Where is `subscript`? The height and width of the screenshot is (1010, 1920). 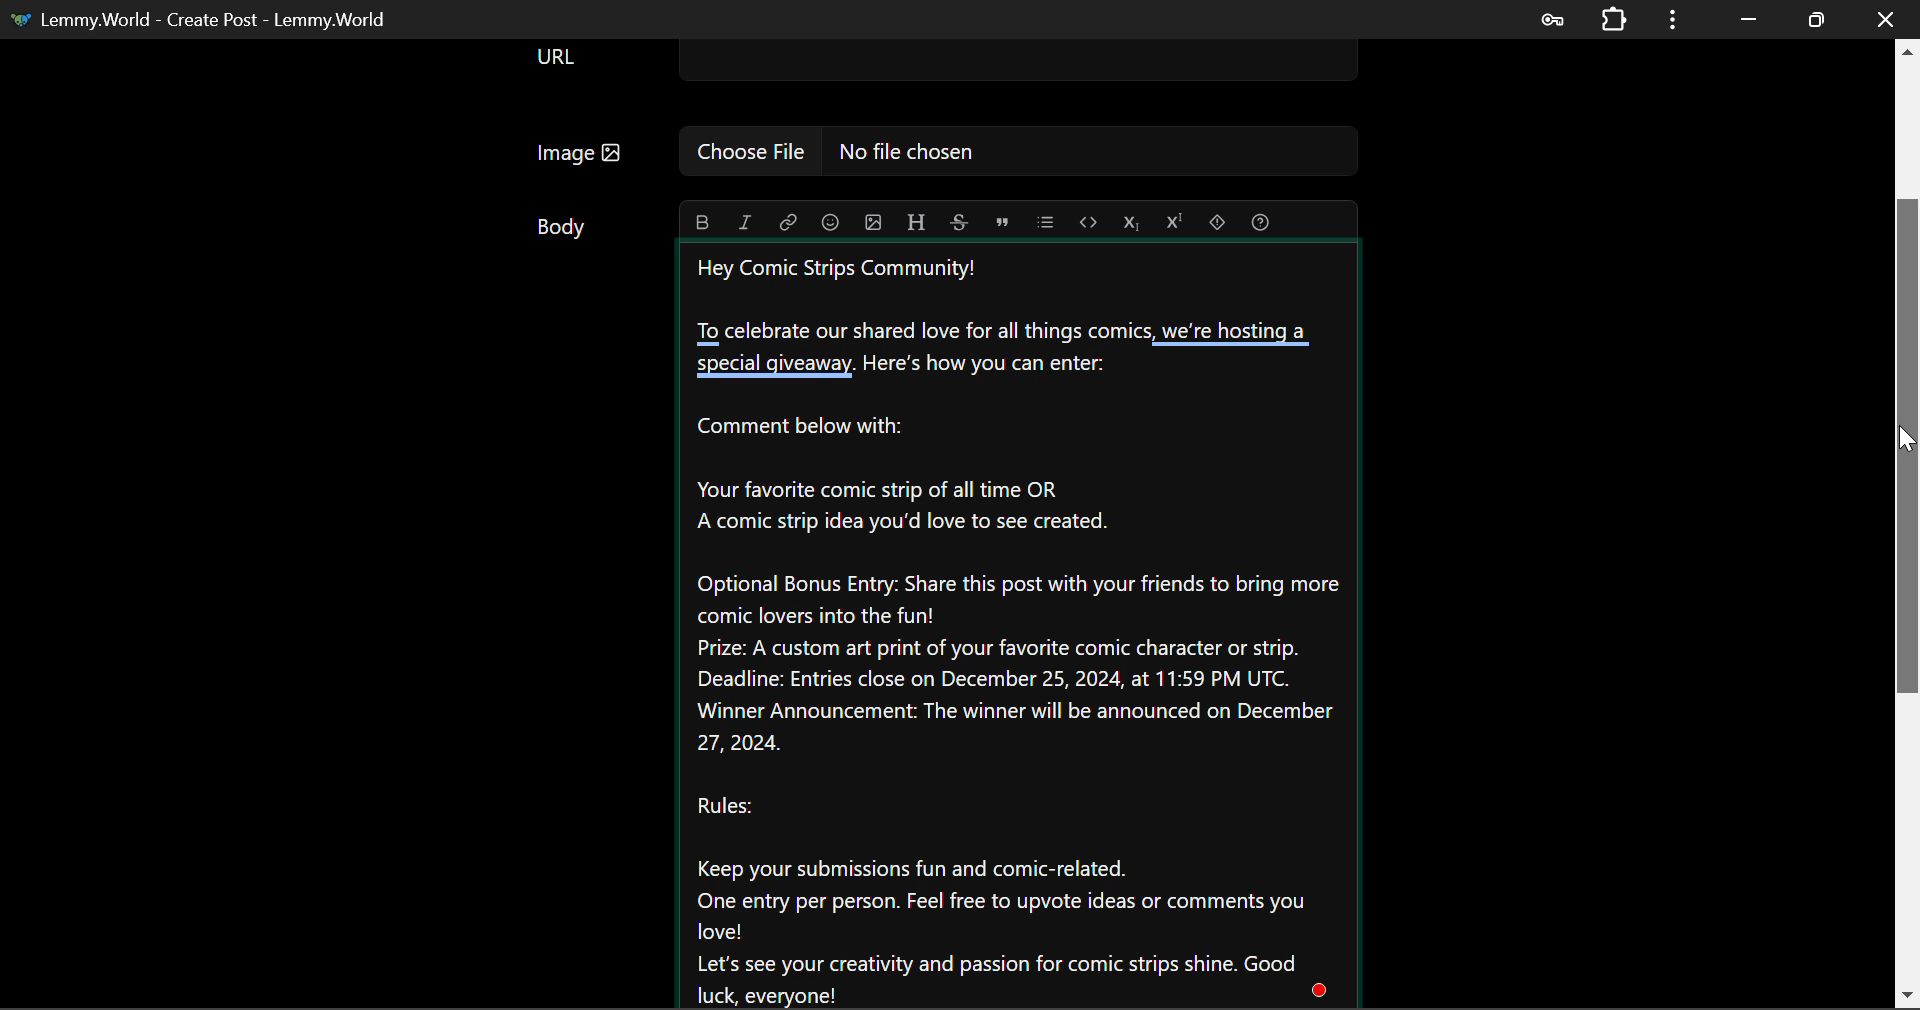
subscript is located at coordinates (1132, 220).